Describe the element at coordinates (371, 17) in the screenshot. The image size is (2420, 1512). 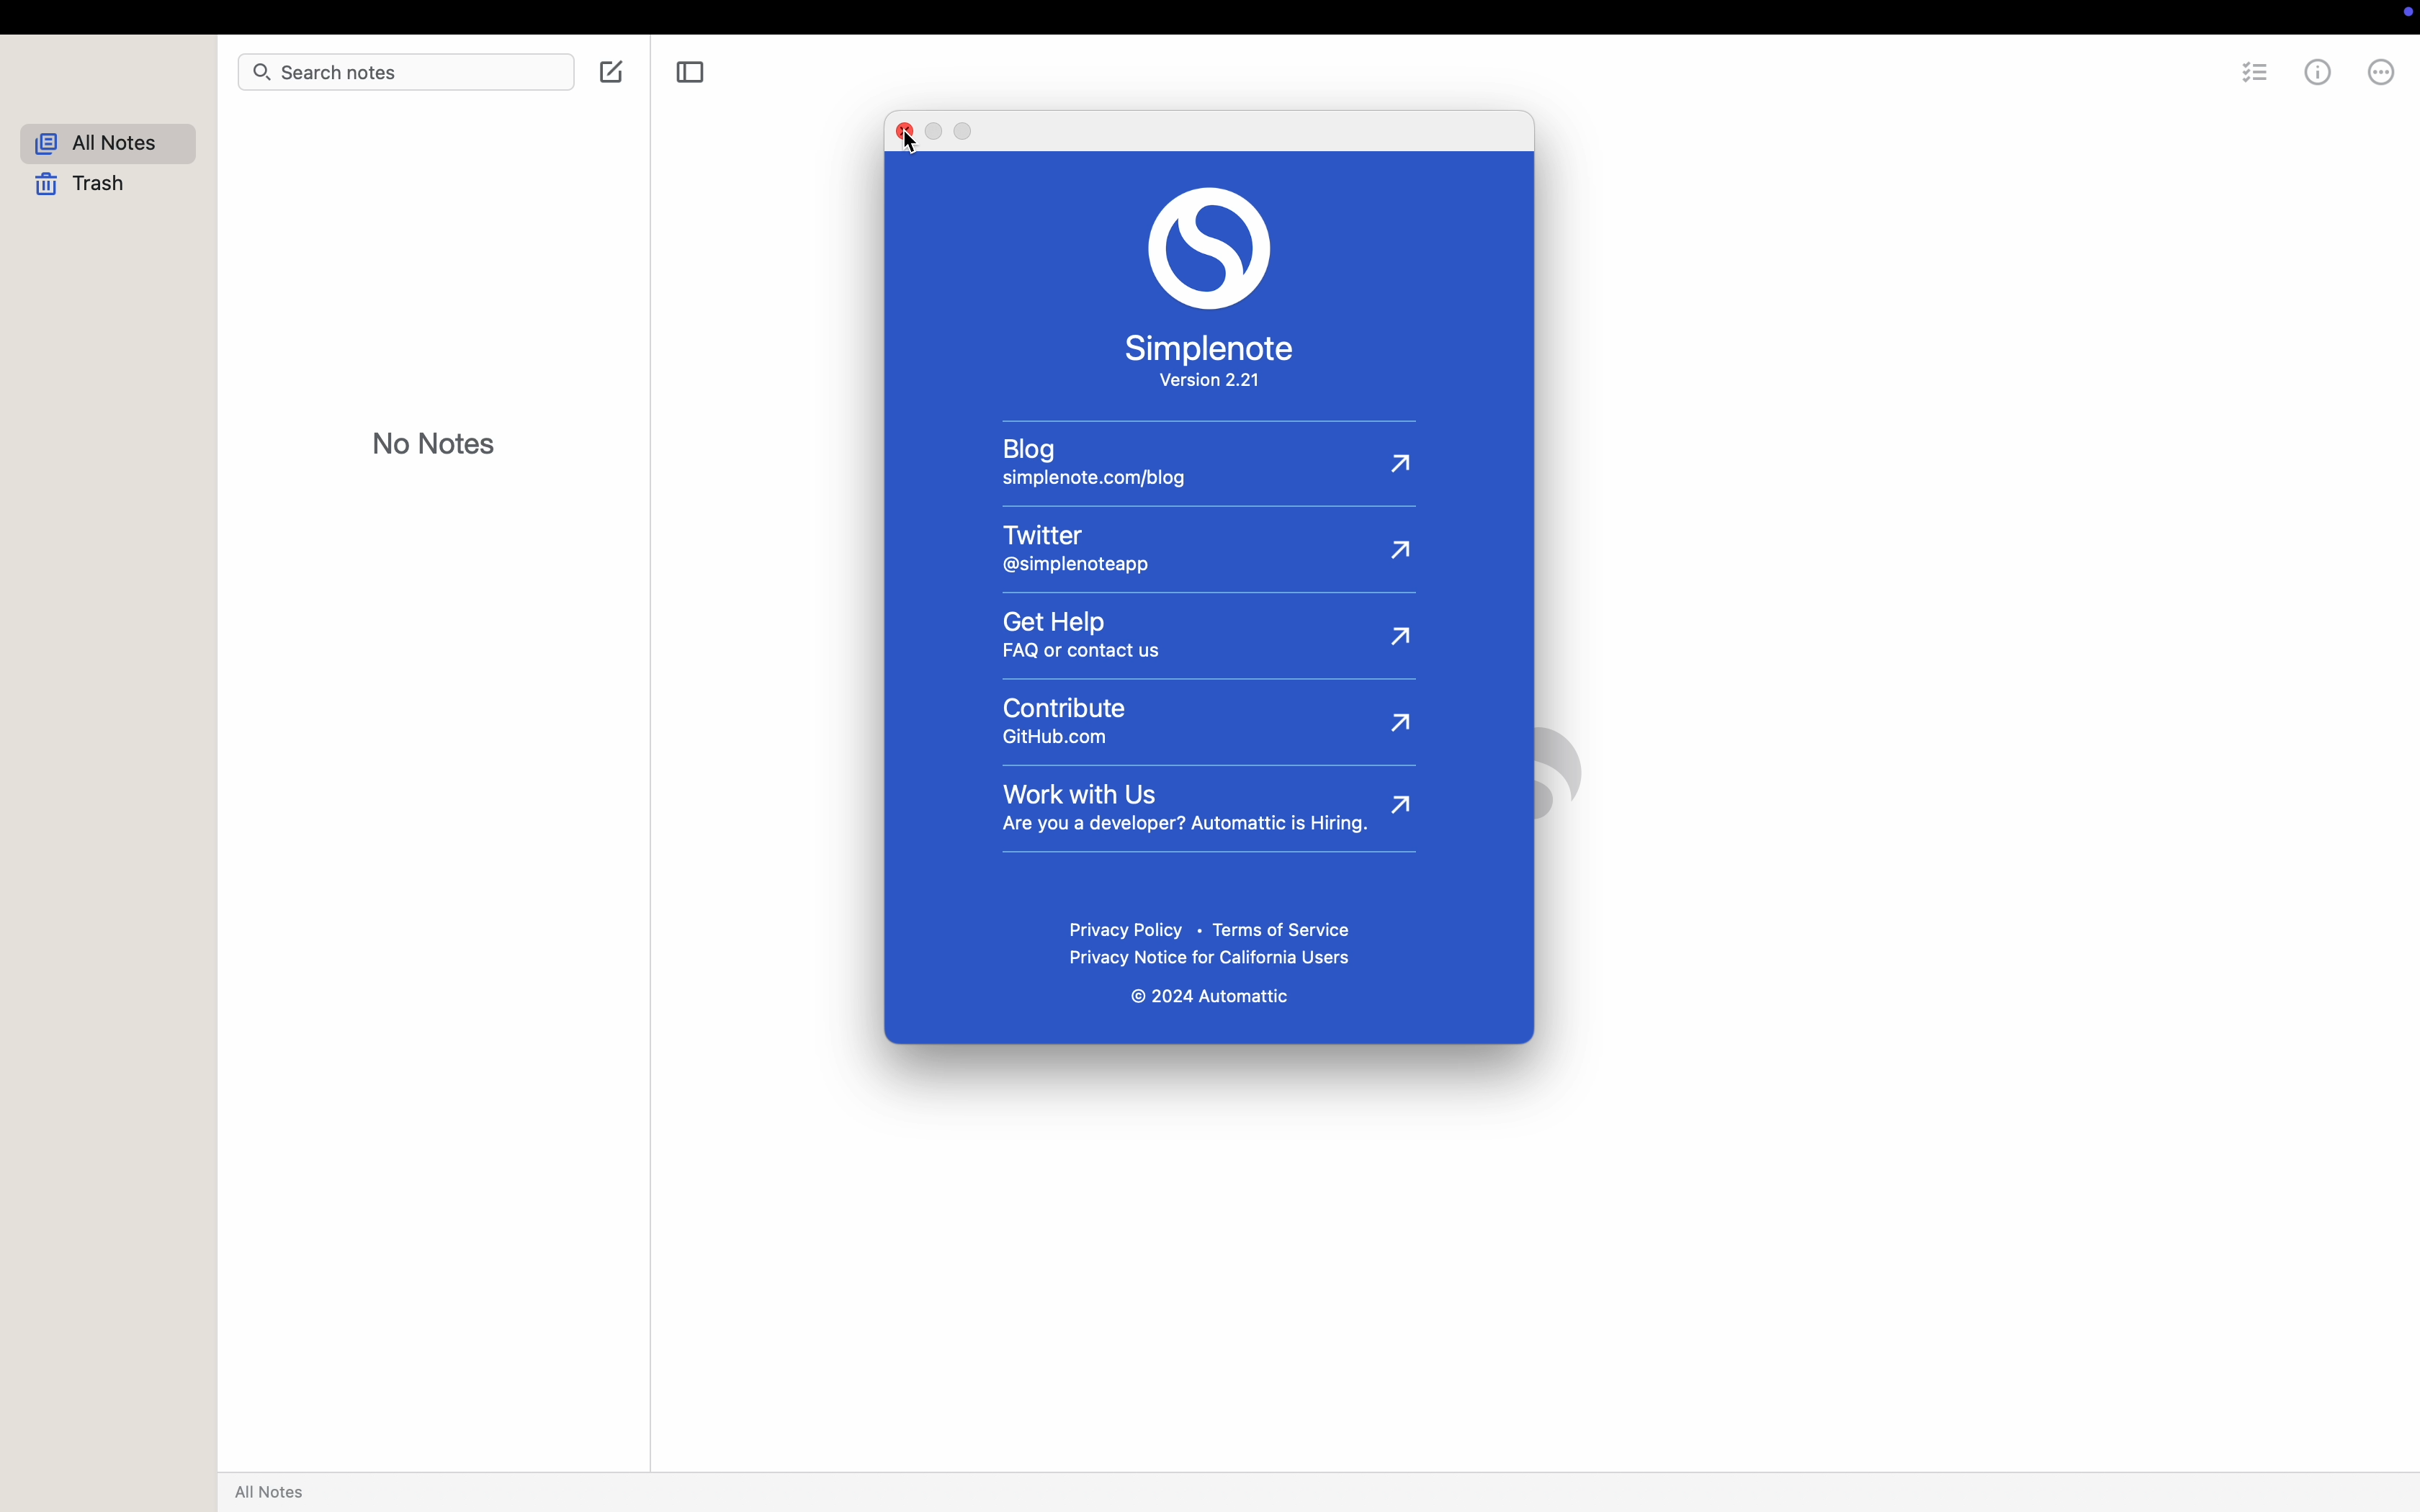
I see `view` at that location.